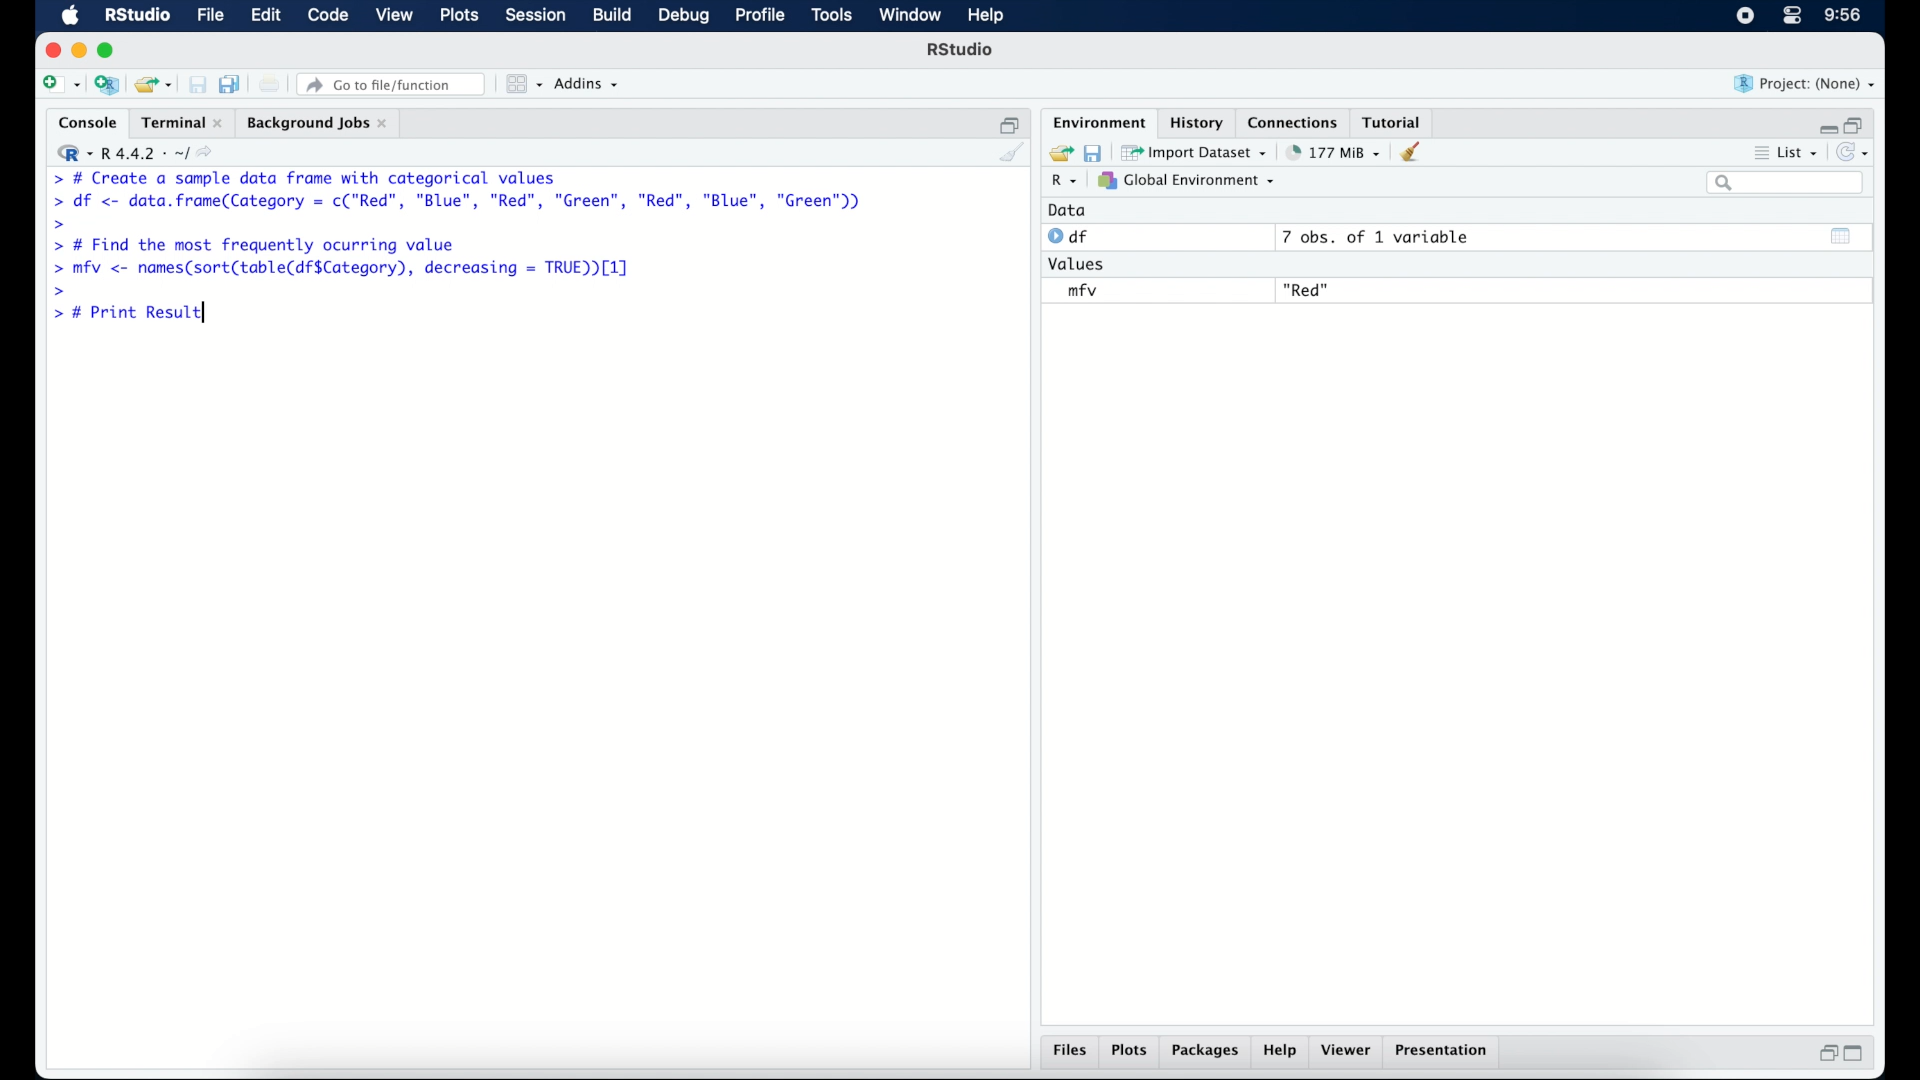 The height and width of the screenshot is (1080, 1920). I want to click on minimzie, so click(78, 50).